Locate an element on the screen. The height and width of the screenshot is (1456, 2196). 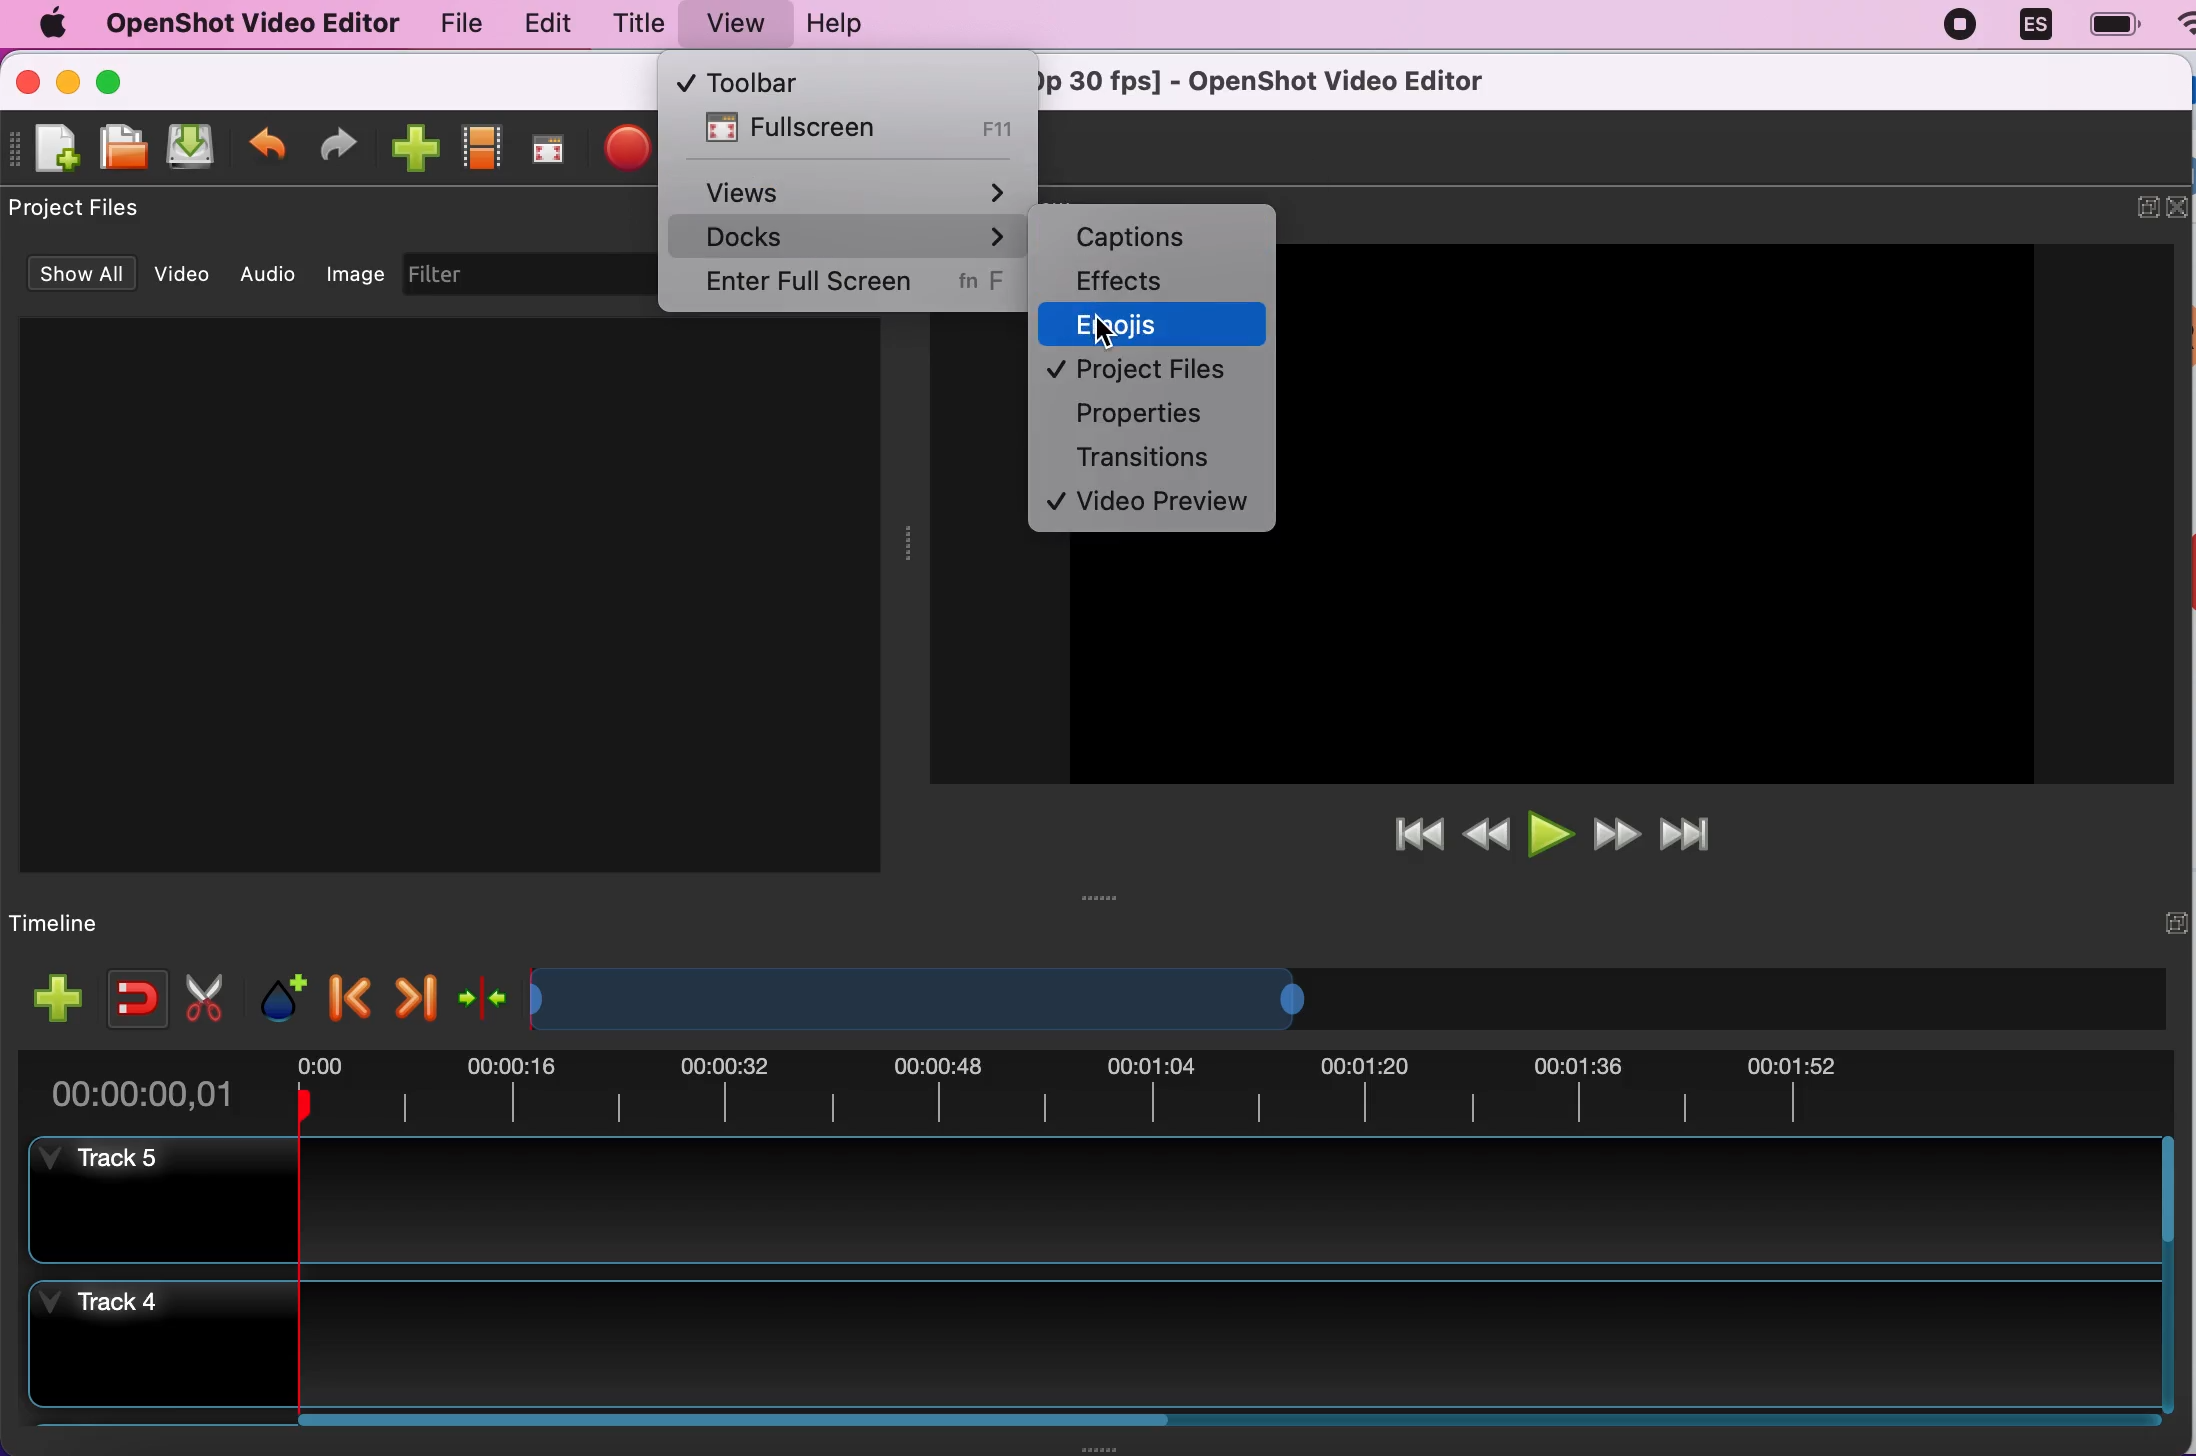
wifi is located at coordinates (2181, 33).